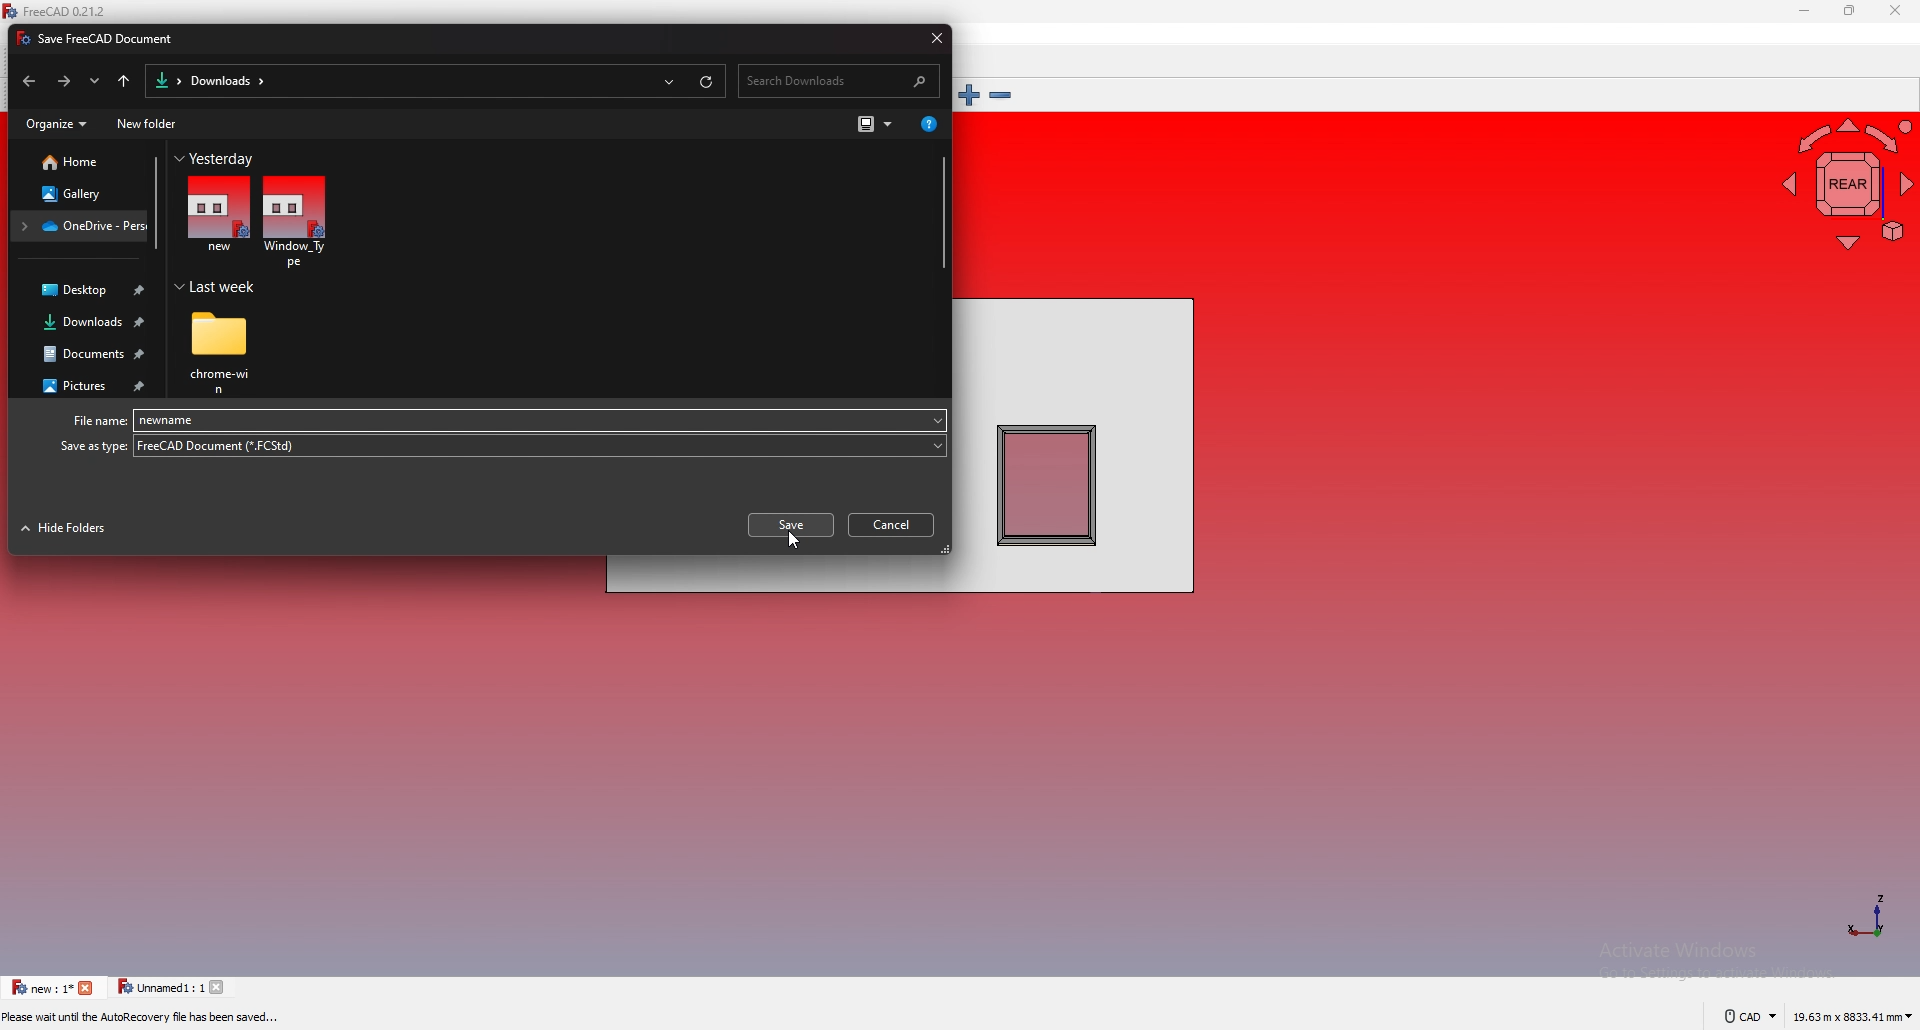 The image size is (1920, 1030). What do you see at coordinates (1852, 1017) in the screenshot?
I see `dimensions` at bounding box center [1852, 1017].